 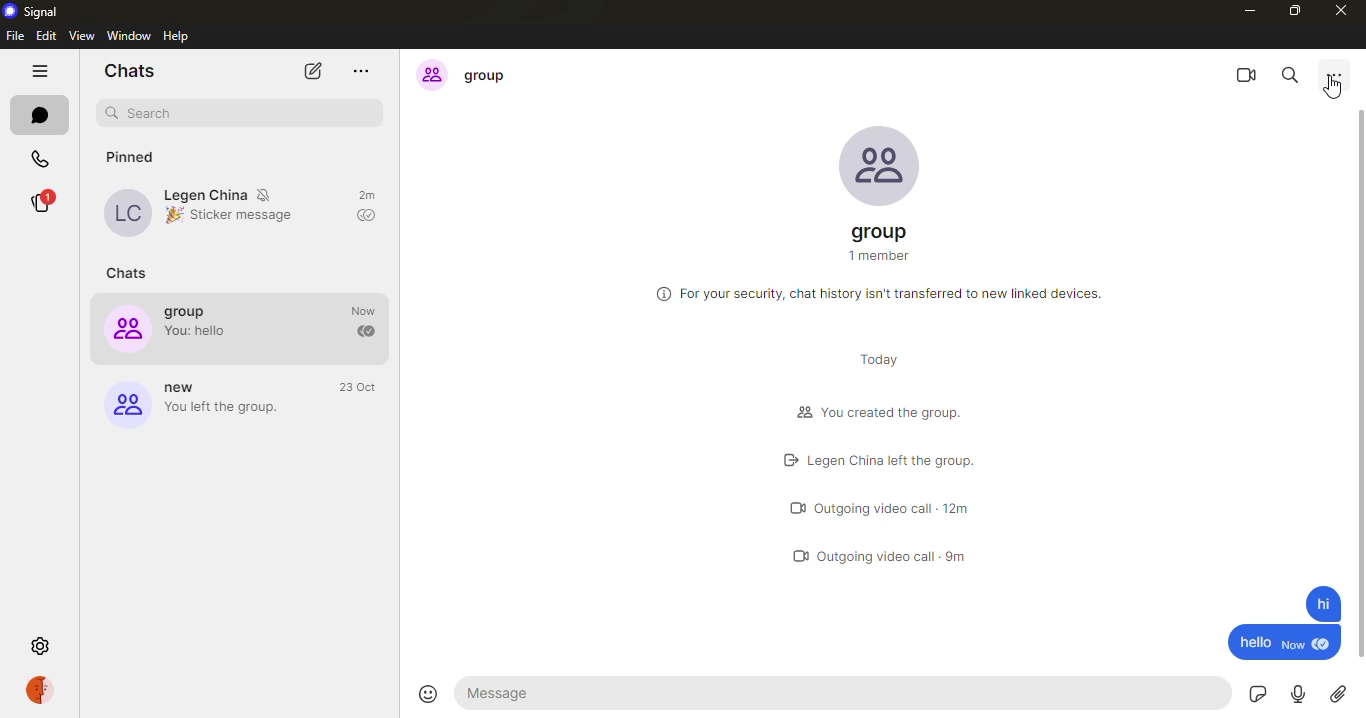 What do you see at coordinates (138, 155) in the screenshot?
I see `pinned` at bounding box center [138, 155].